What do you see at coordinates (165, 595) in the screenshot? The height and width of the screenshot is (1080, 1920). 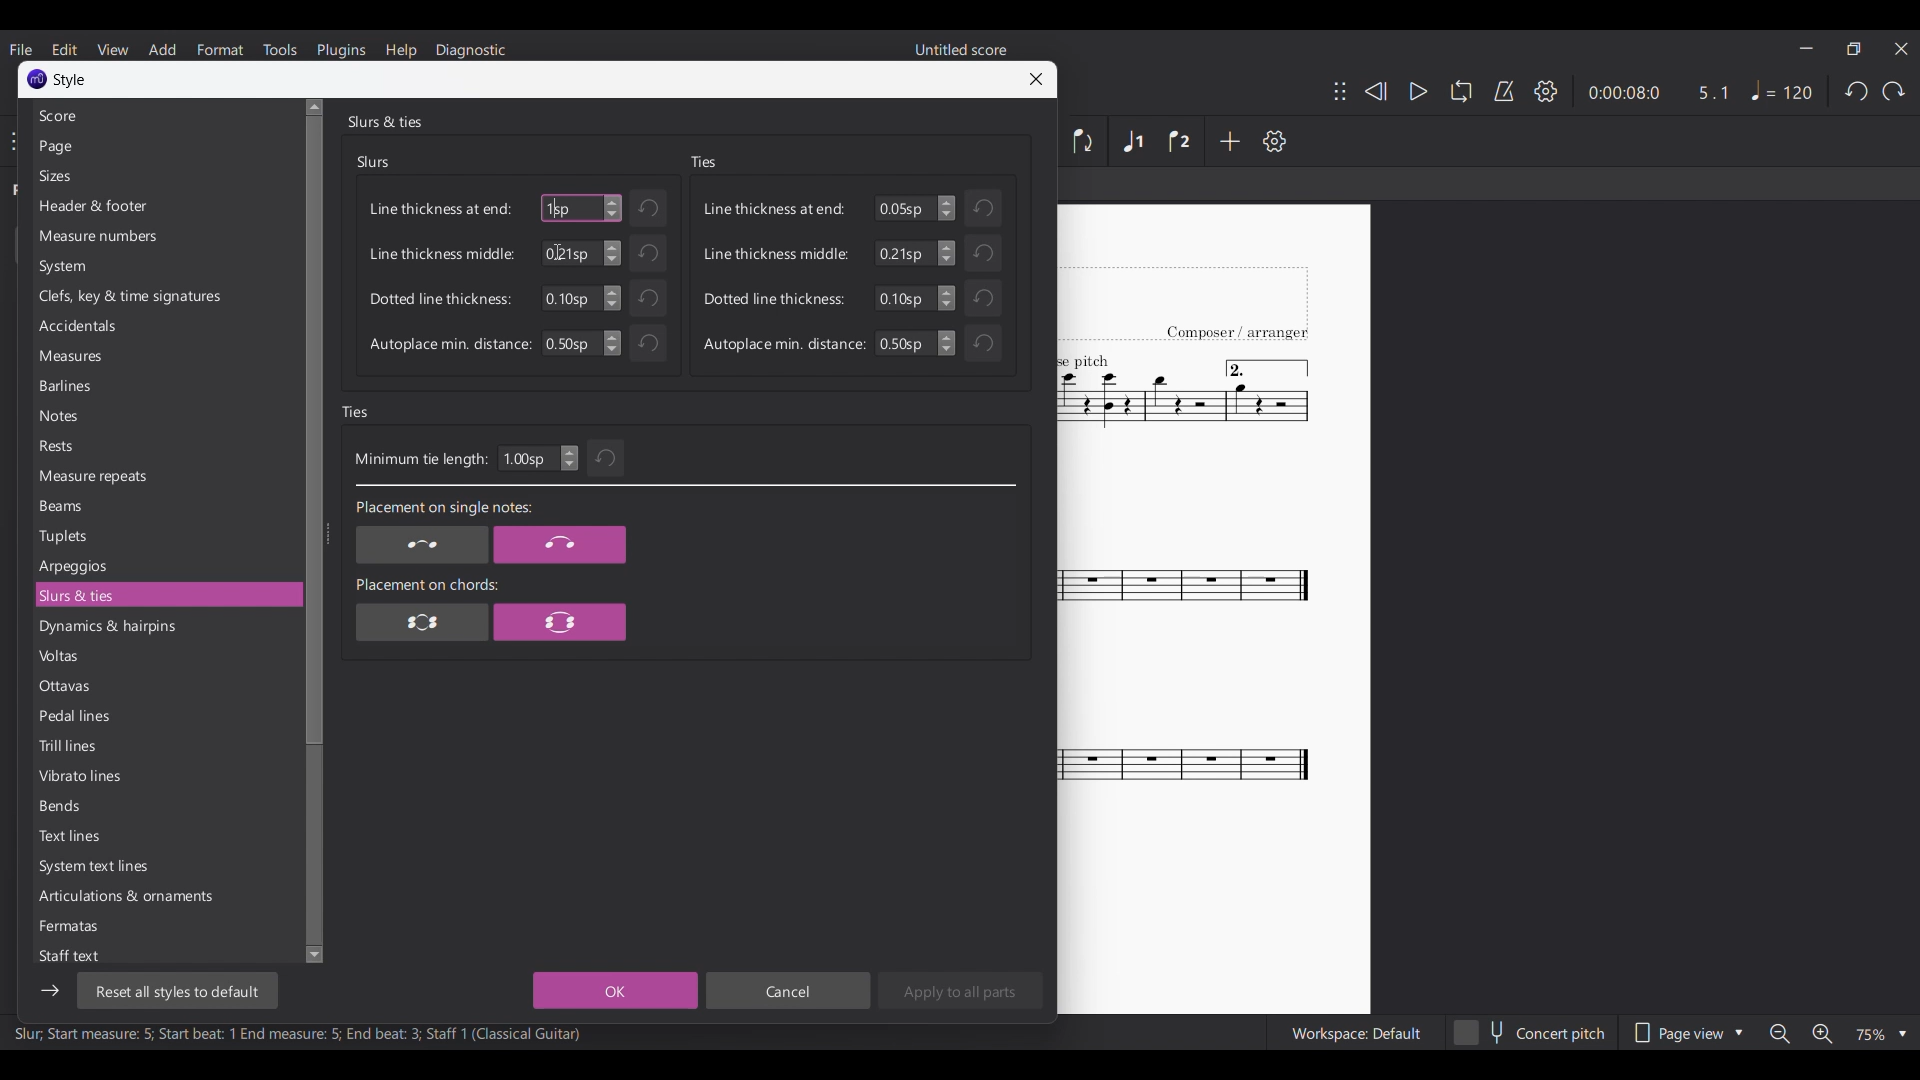 I see `Slurs & ties, current selection highlighted` at bounding box center [165, 595].